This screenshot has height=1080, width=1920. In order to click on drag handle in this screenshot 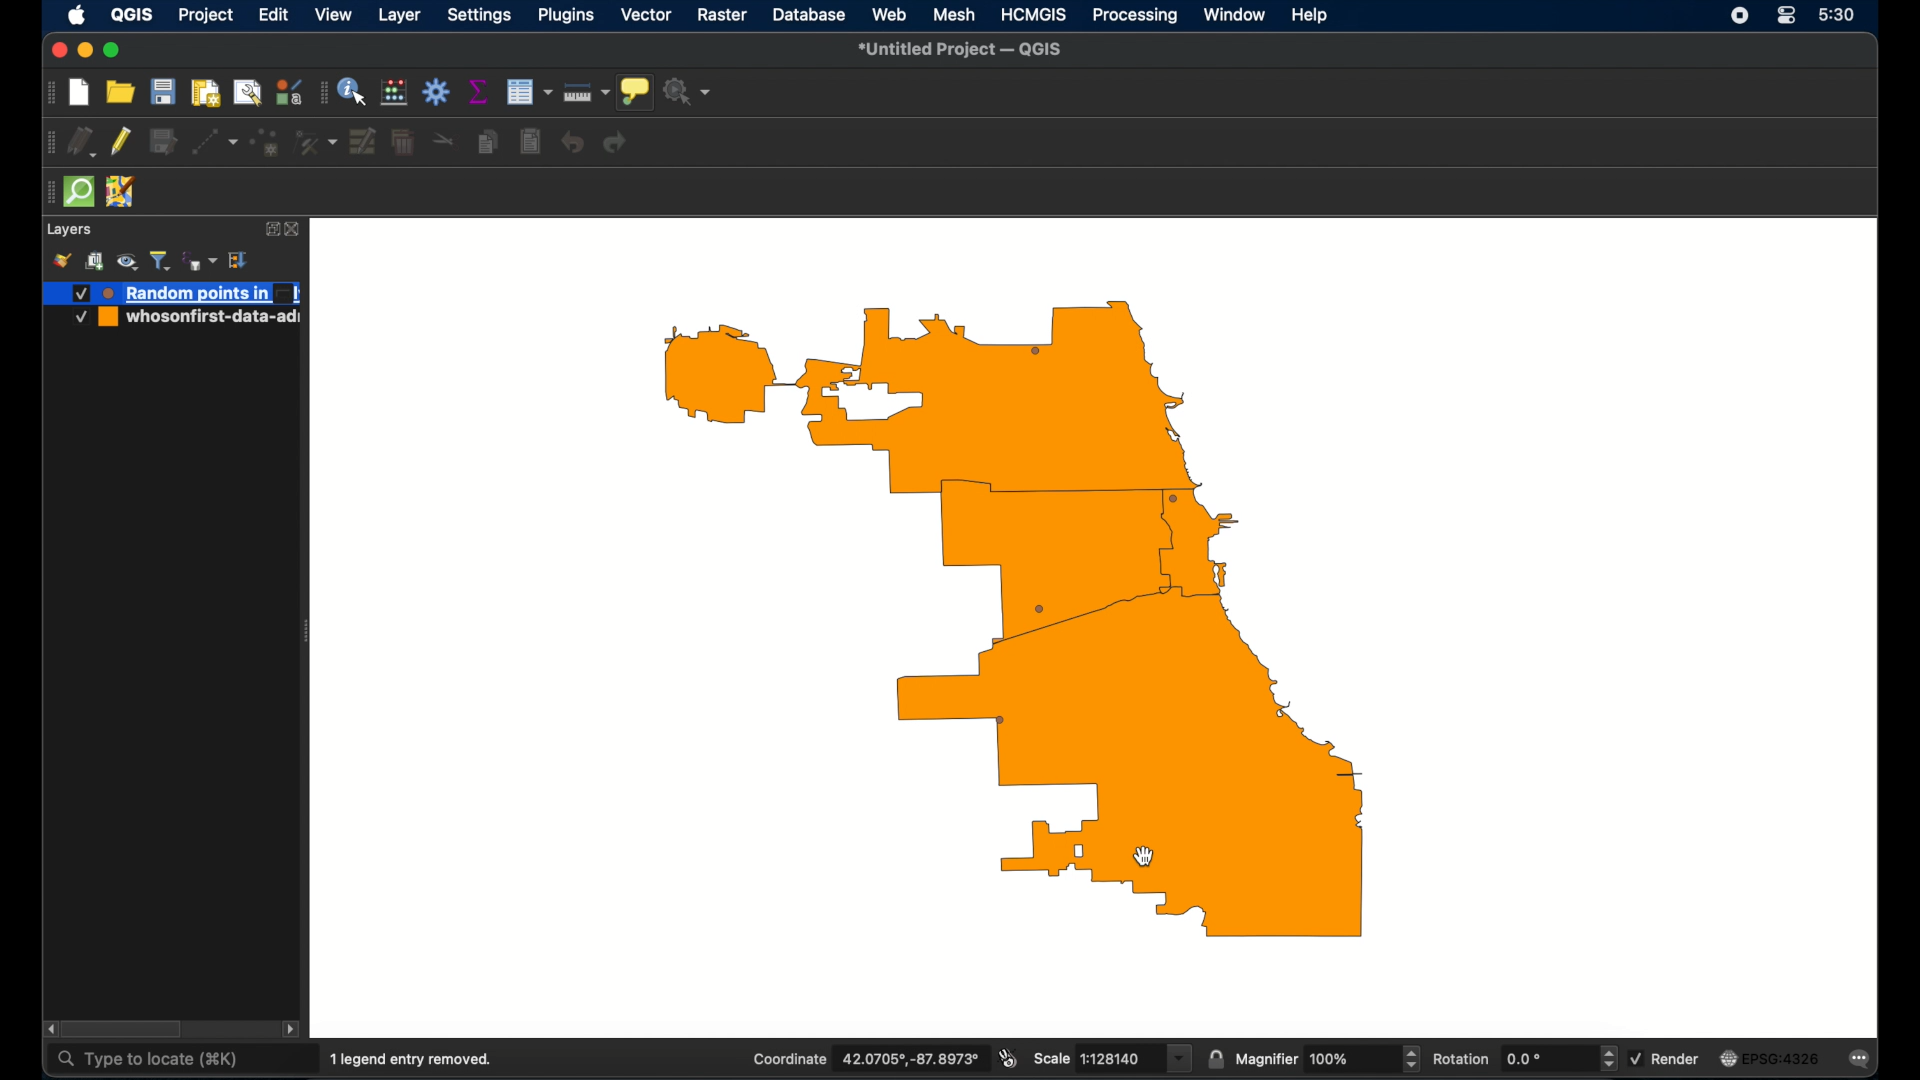, I will do `click(45, 142)`.